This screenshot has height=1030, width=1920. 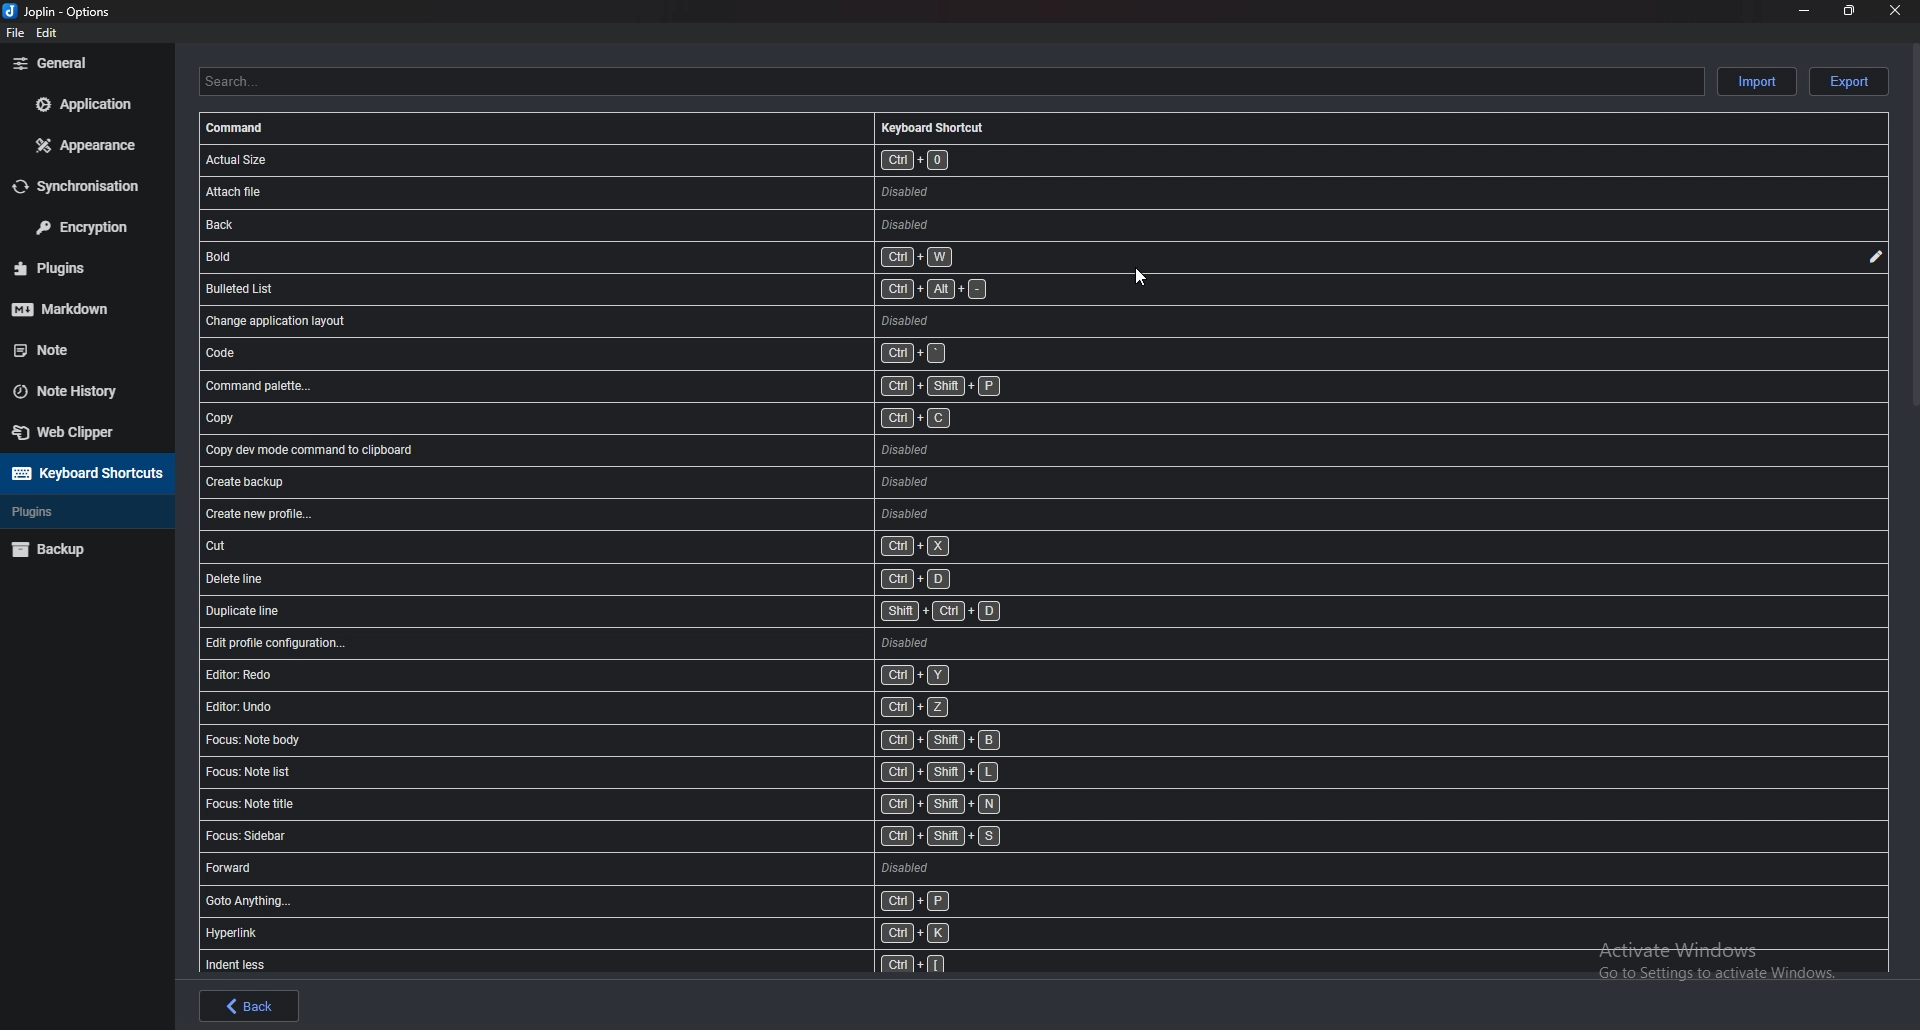 What do you see at coordinates (248, 1005) in the screenshot?
I see `back` at bounding box center [248, 1005].